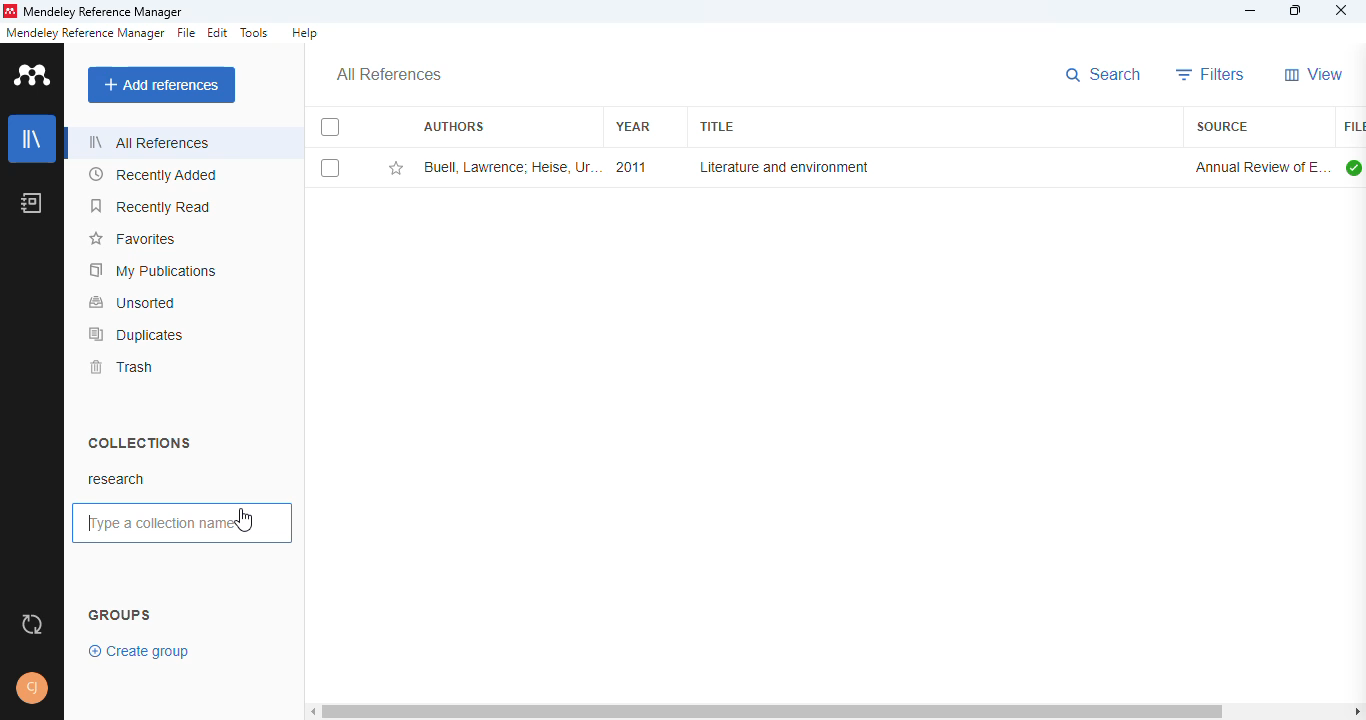  Describe the element at coordinates (332, 169) in the screenshot. I see `select` at that location.